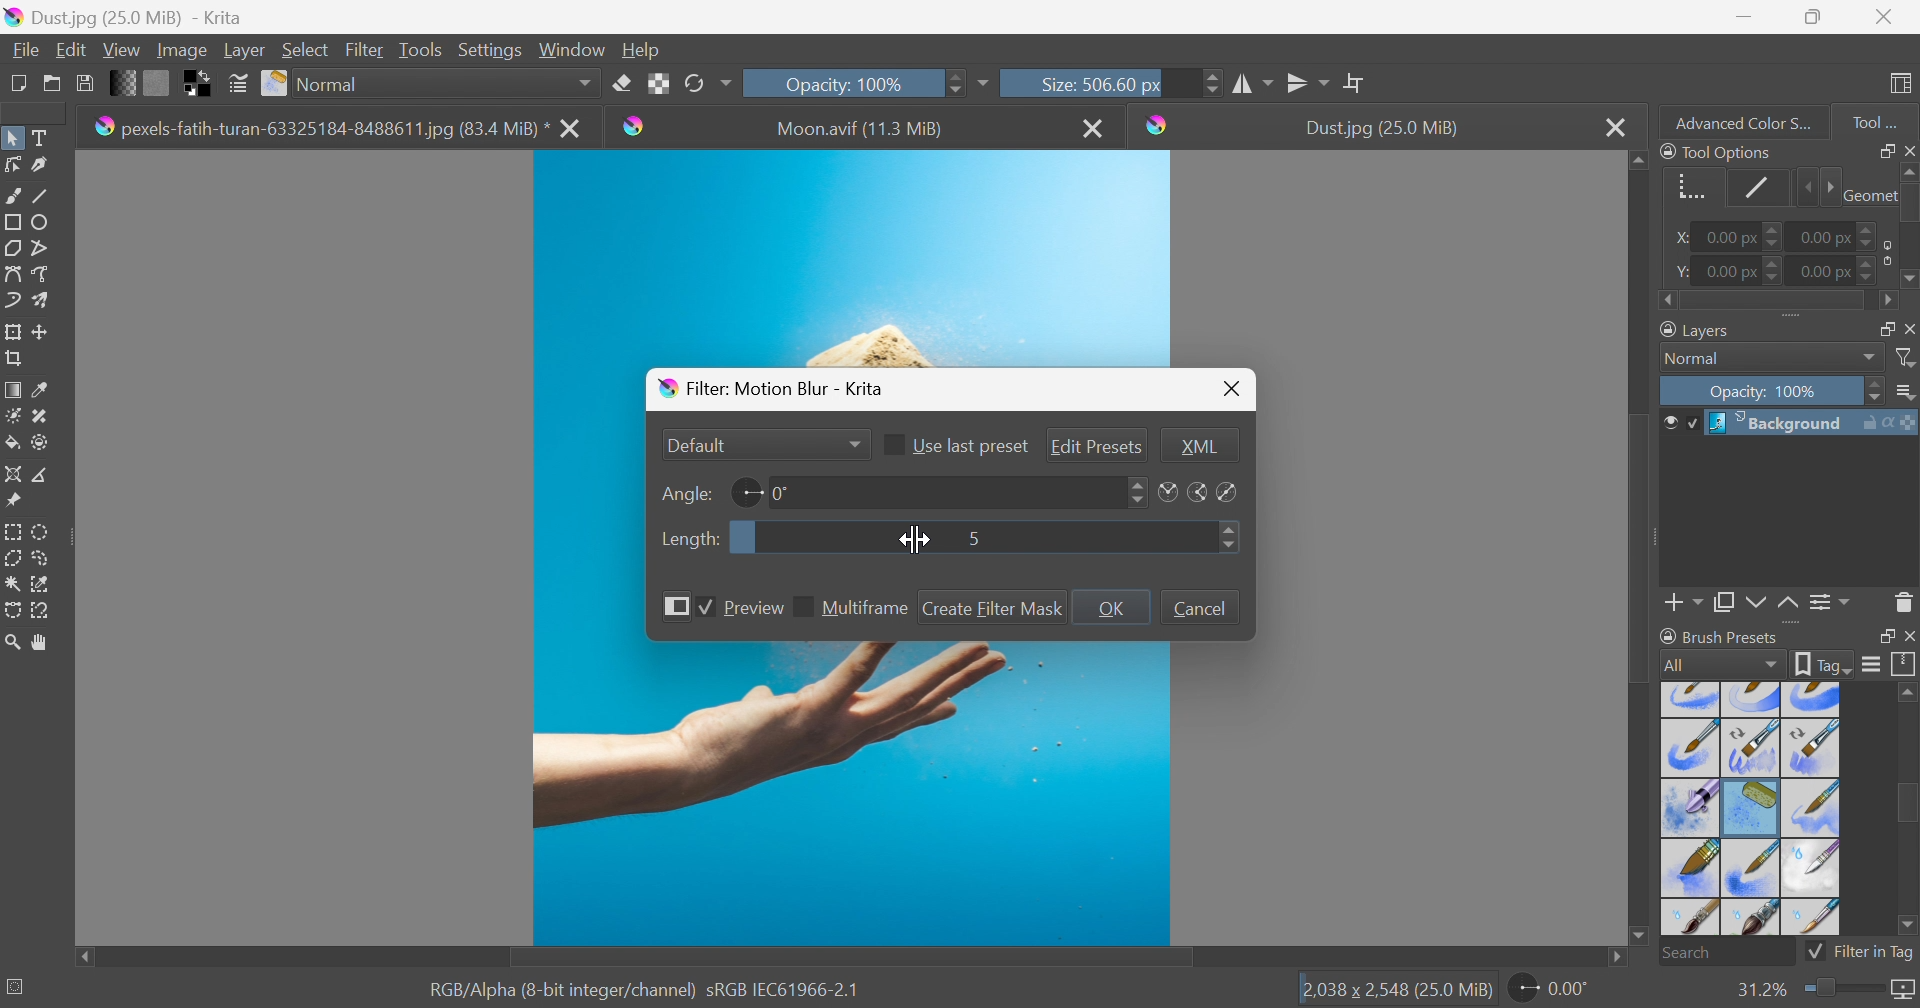 The height and width of the screenshot is (1008, 1920). Describe the element at coordinates (977, 540) in the screenshot. I see `5` at that location.